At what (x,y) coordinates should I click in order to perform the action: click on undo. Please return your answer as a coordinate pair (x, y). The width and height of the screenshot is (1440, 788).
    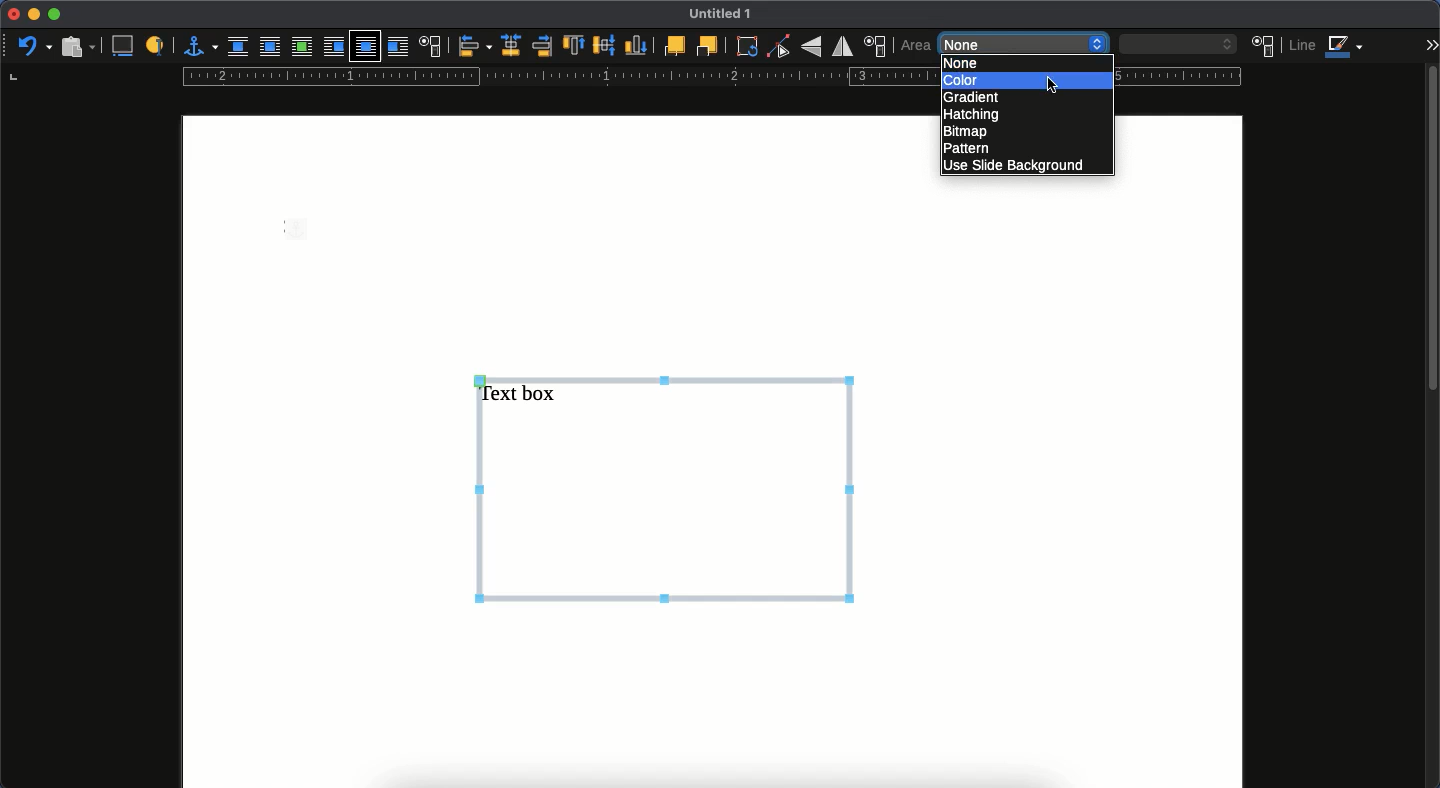
    Looking at the image, I should click on (34, 45).